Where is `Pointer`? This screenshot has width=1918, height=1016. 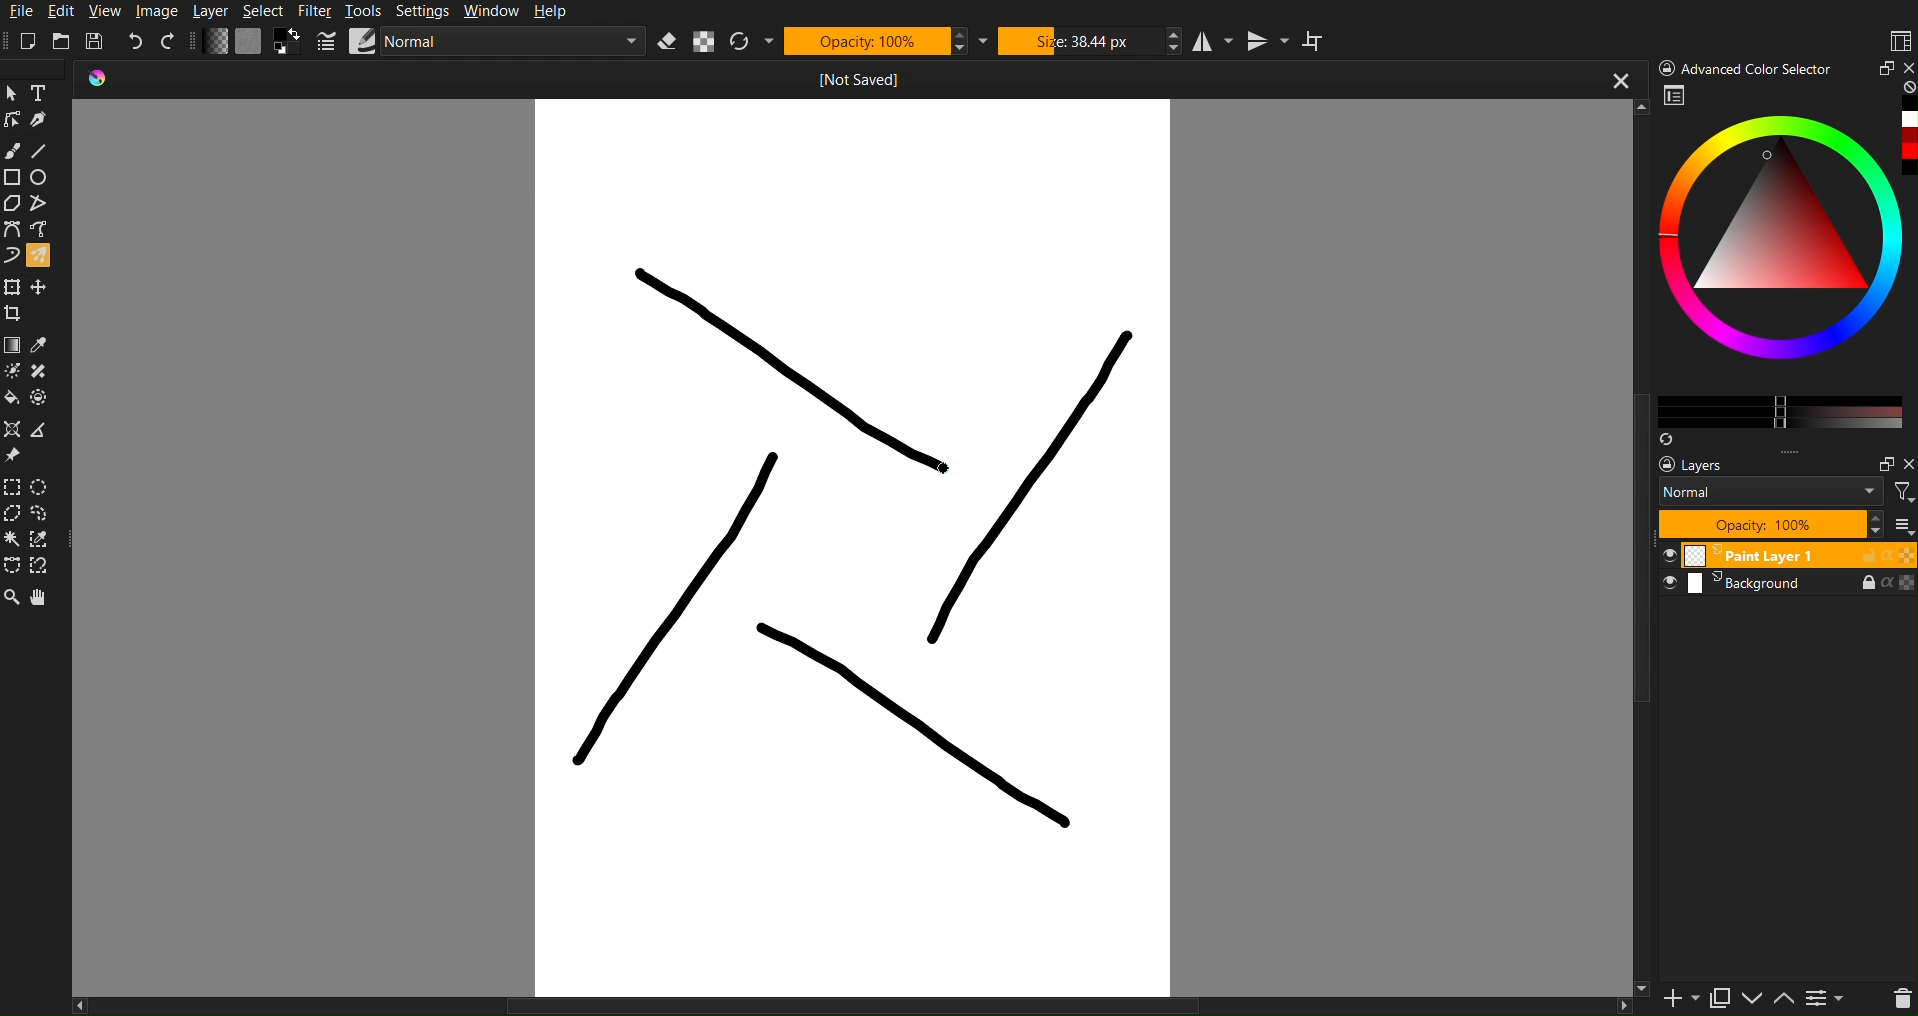 Pointer is located at coordinates (13, 91).